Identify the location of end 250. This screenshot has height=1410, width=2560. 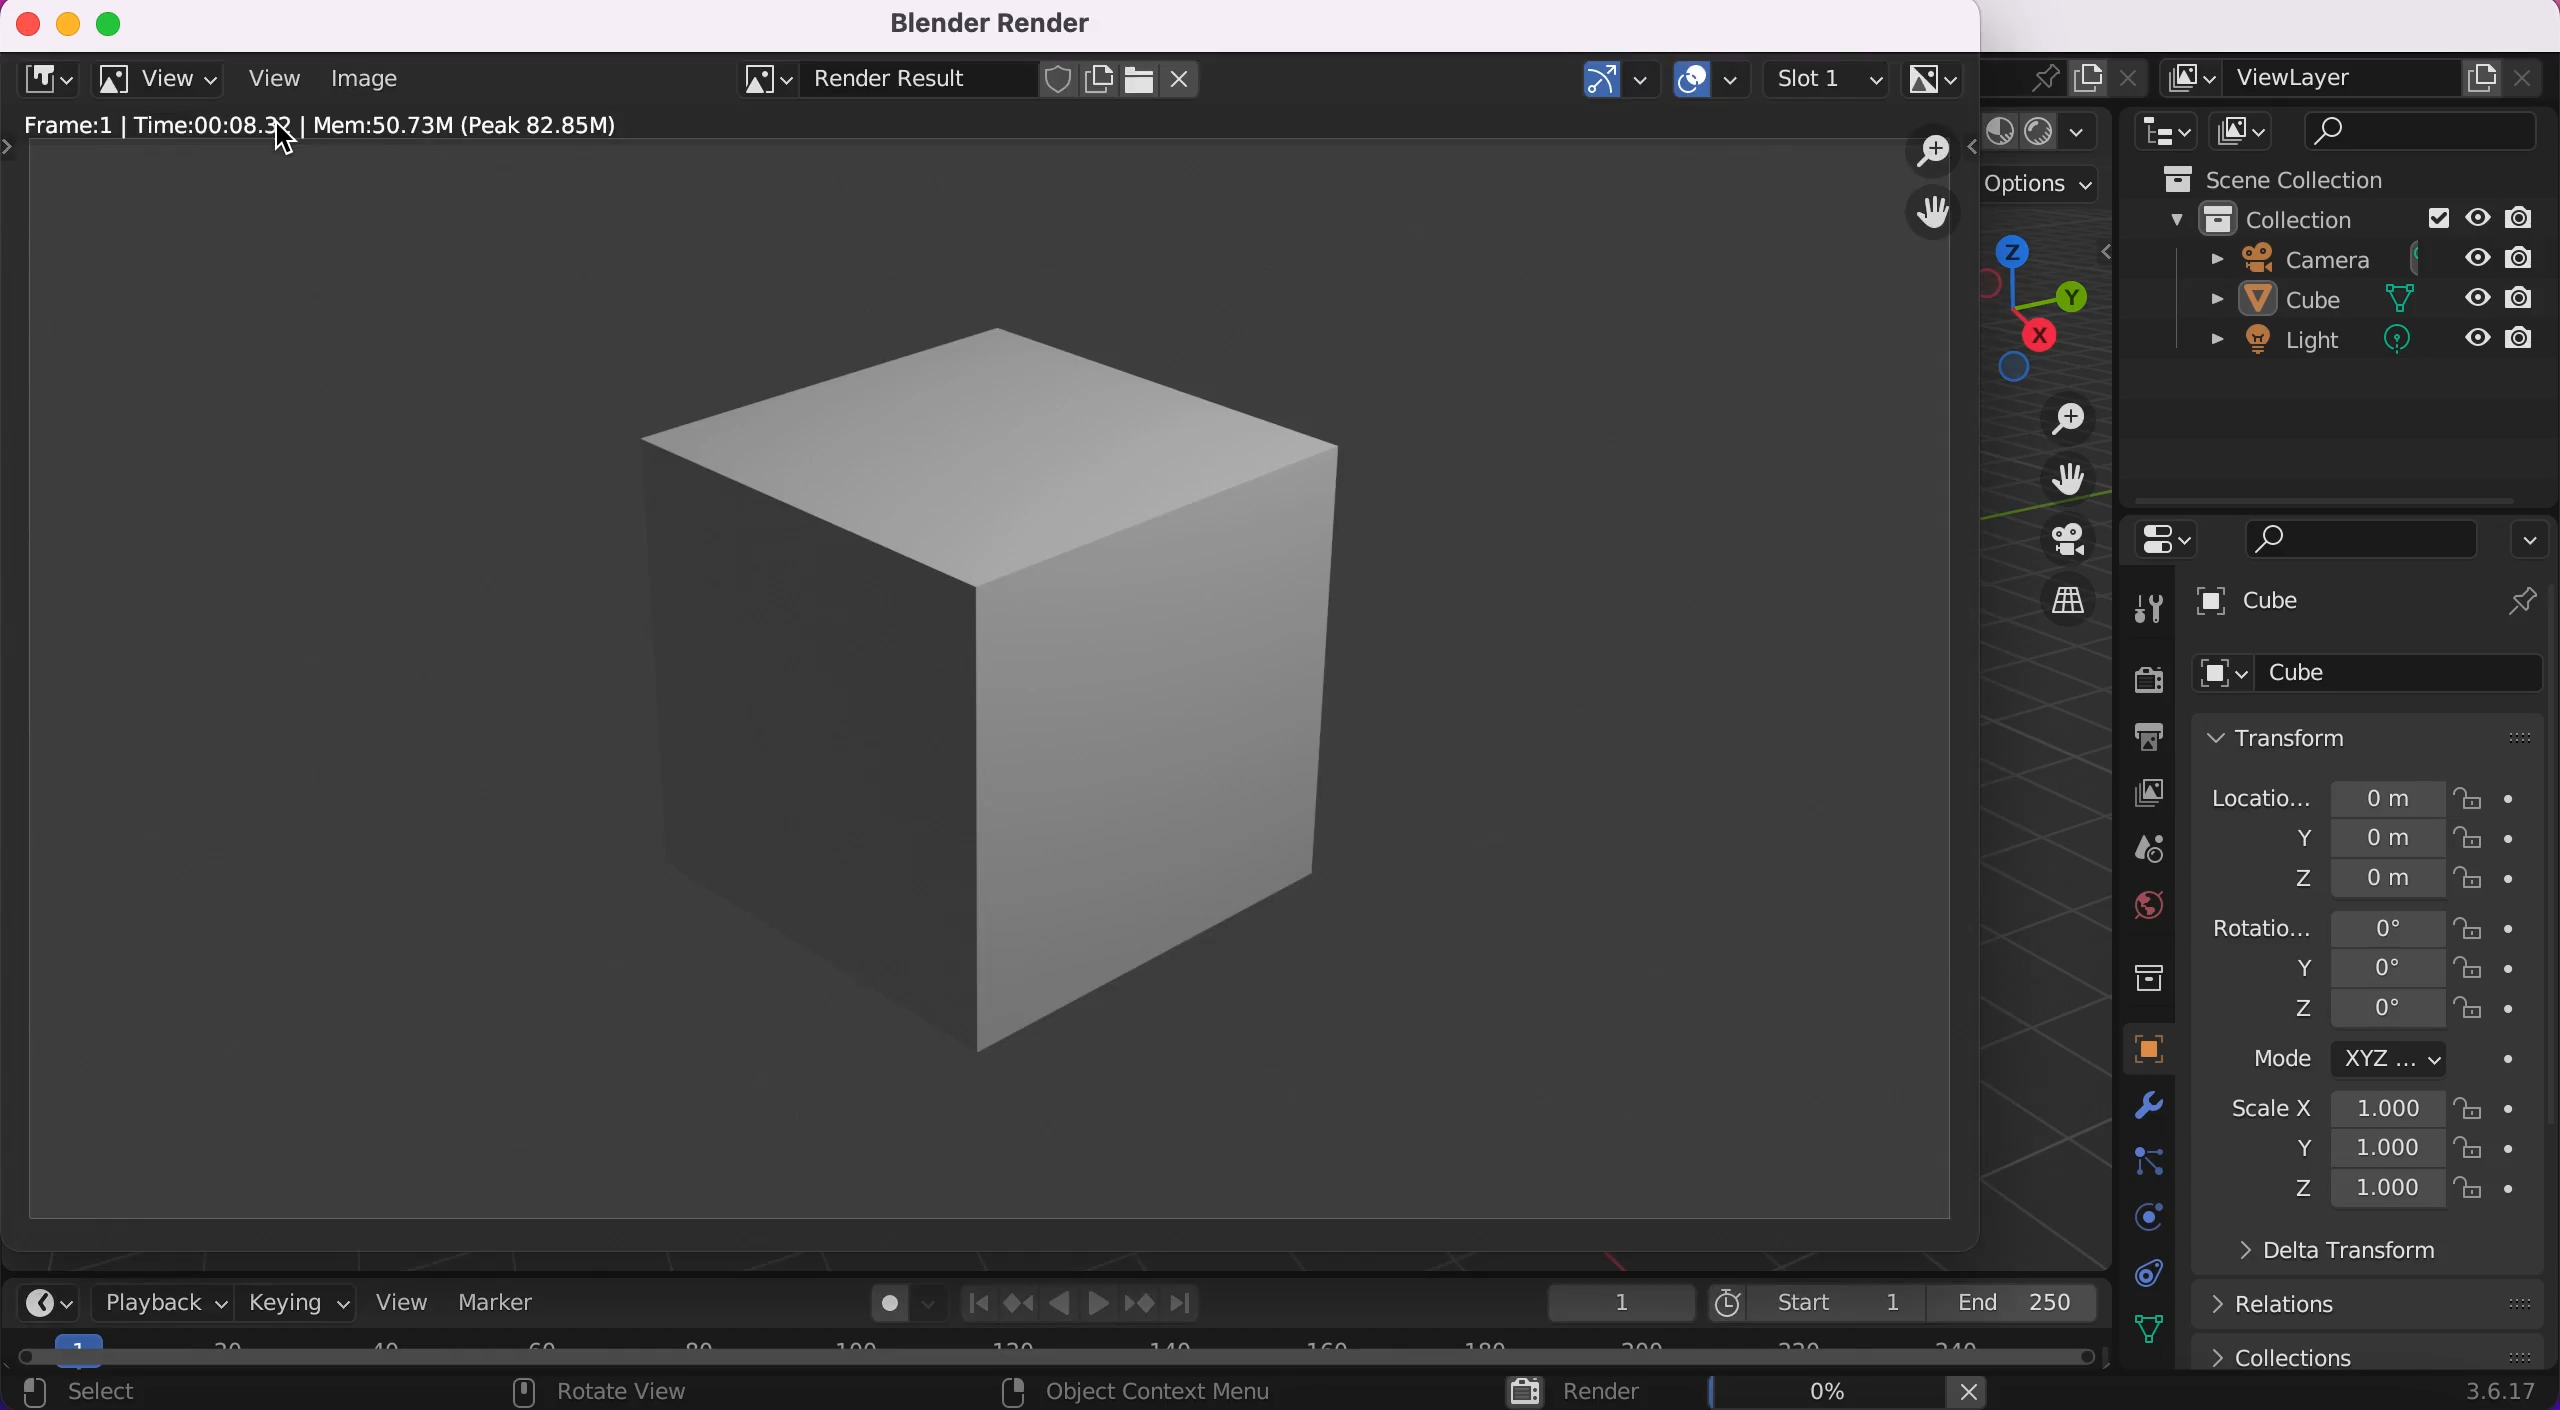
(2017, 1304).